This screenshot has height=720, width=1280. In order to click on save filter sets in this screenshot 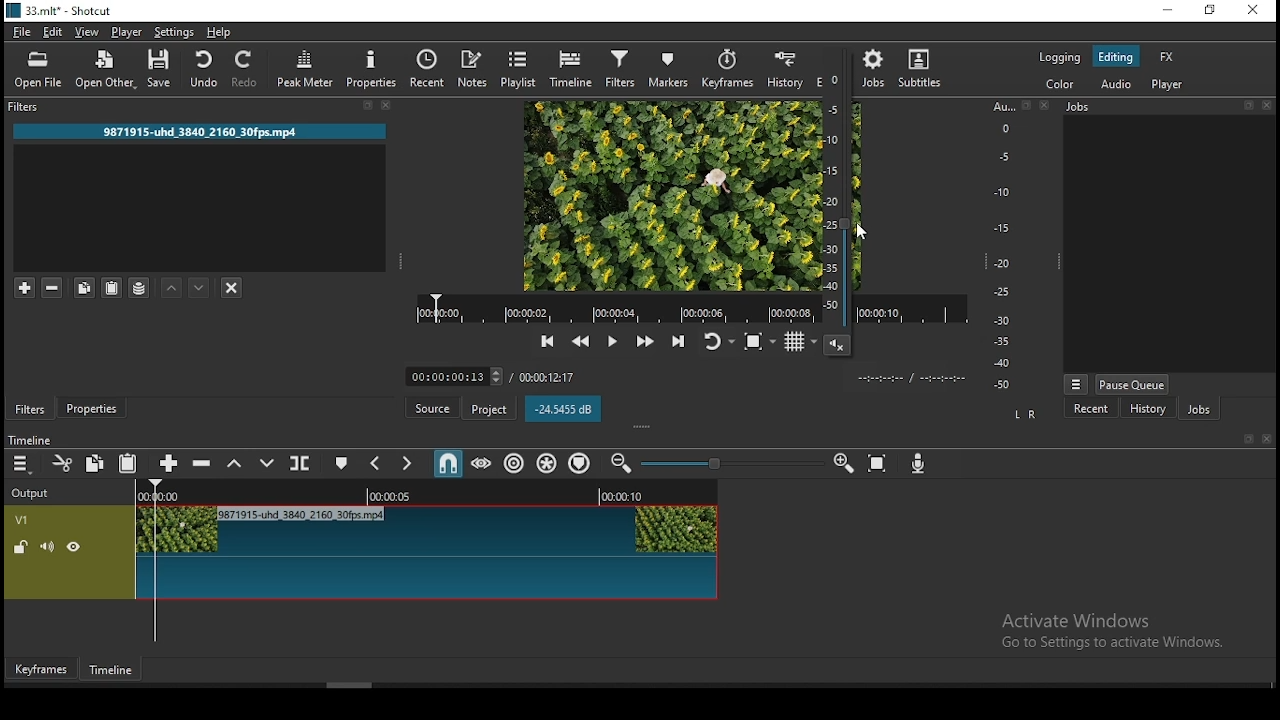, I will do `click(141, 290)`.